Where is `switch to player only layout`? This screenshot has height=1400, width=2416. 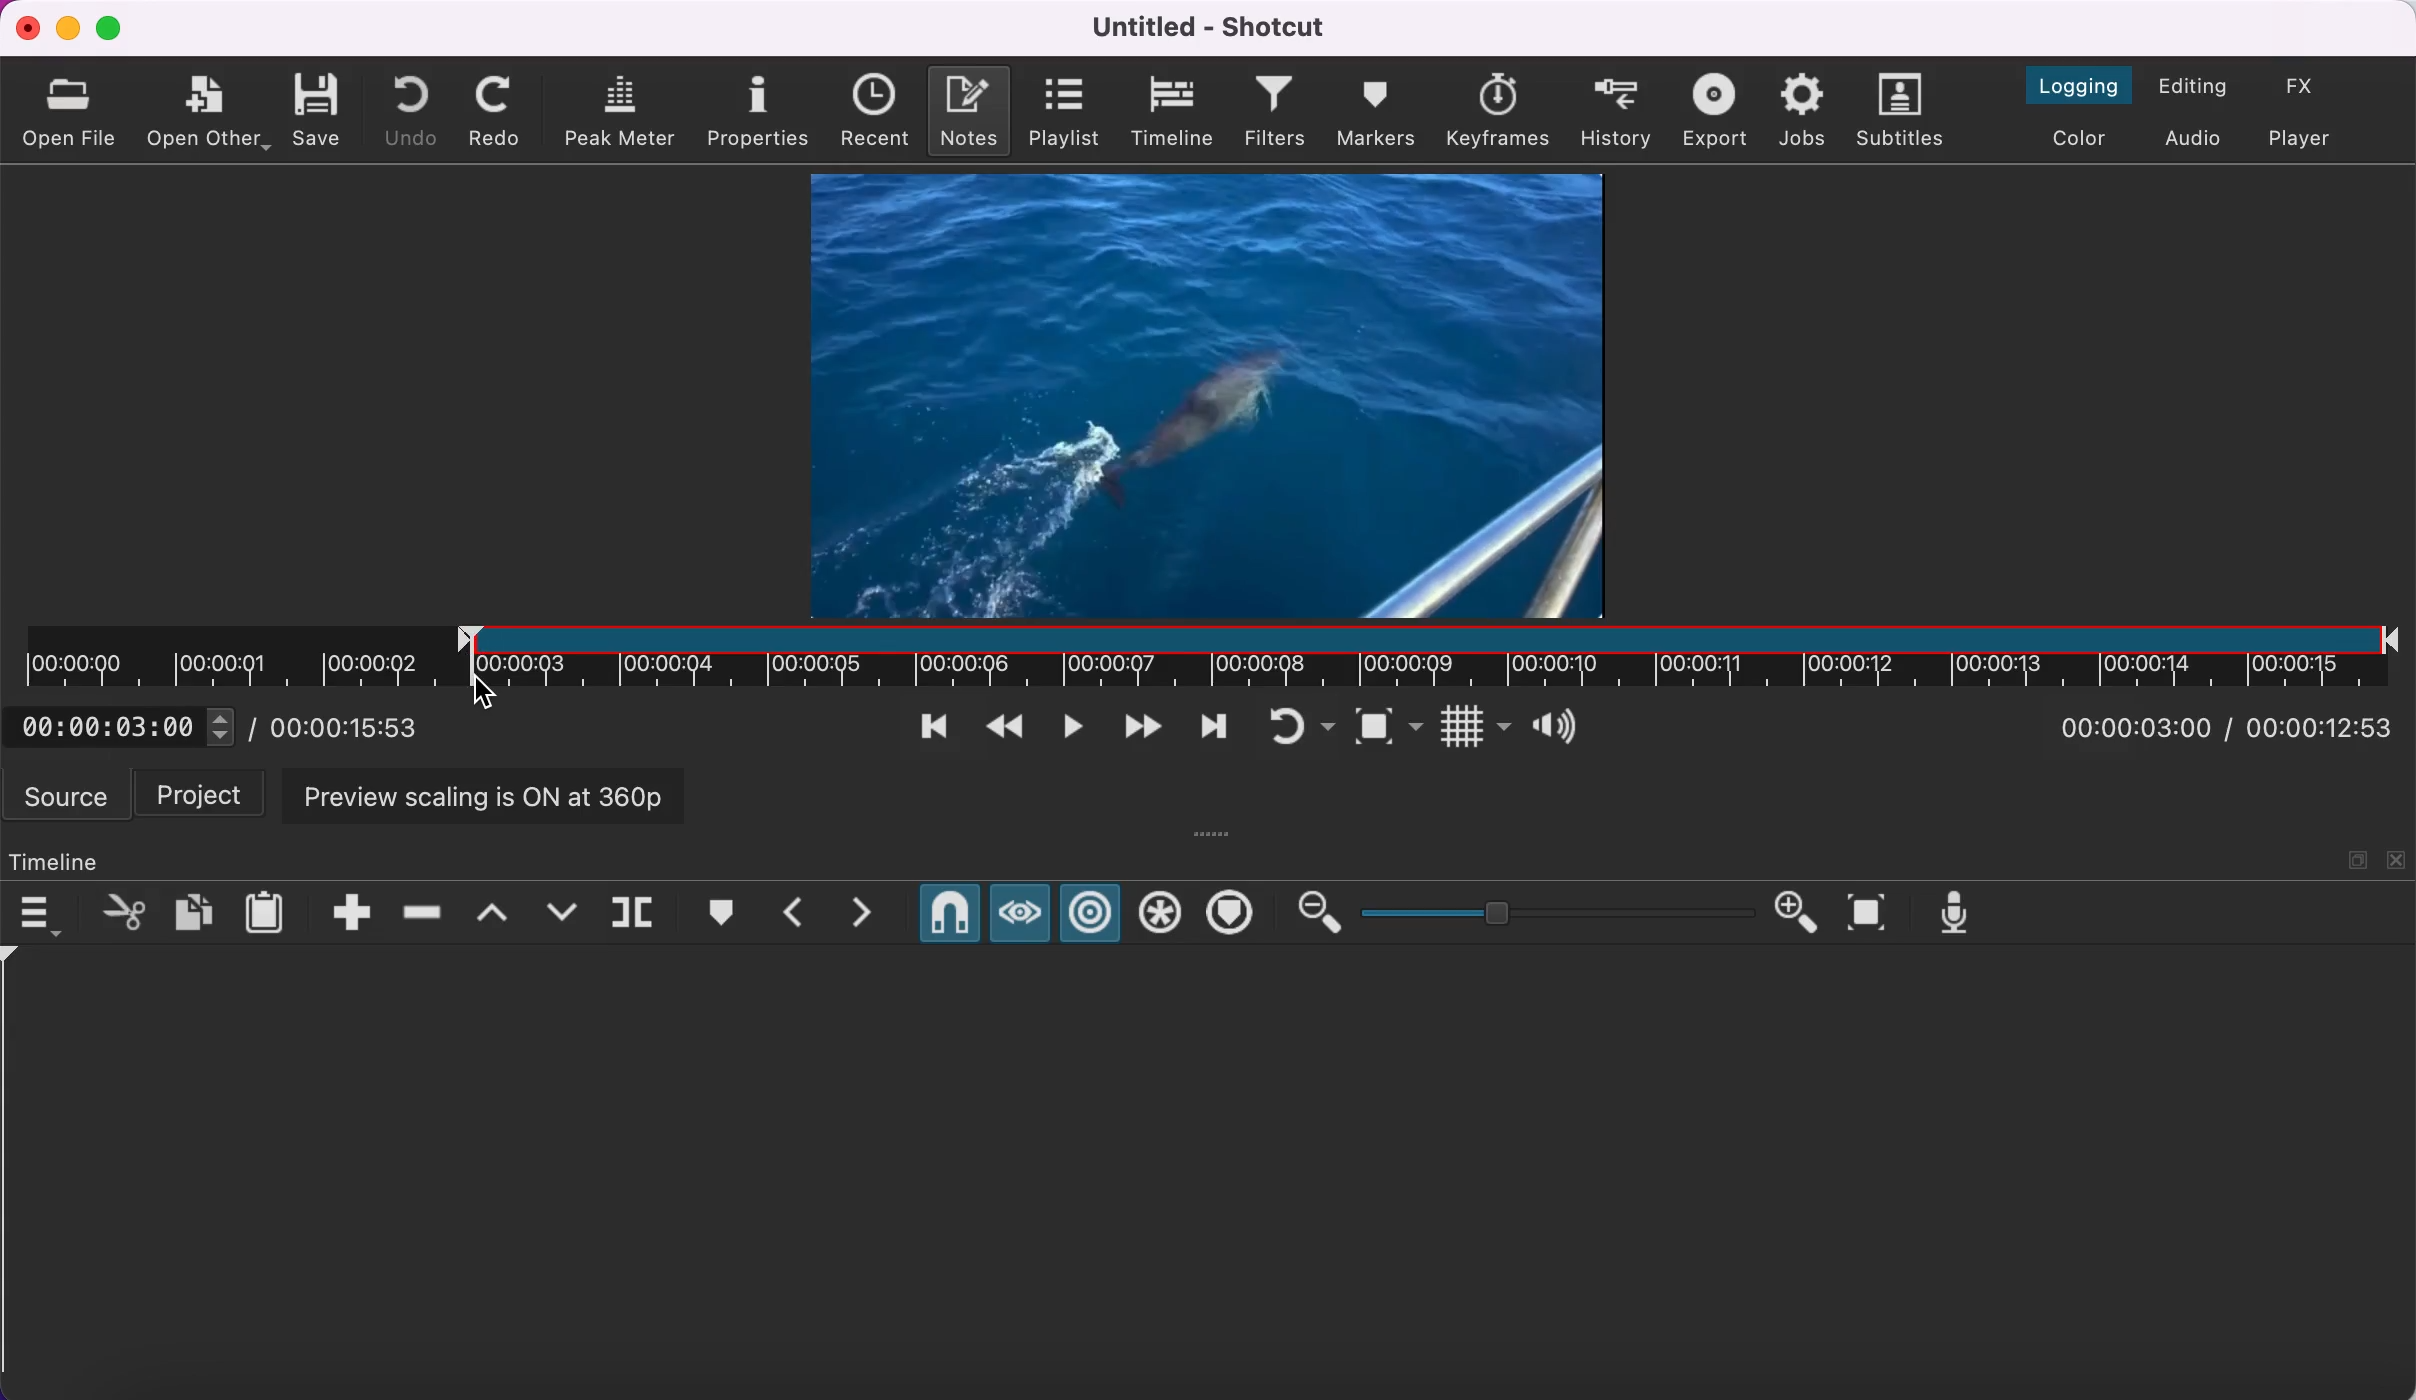 switch to player only layout is located at coordinates (2310, 142).